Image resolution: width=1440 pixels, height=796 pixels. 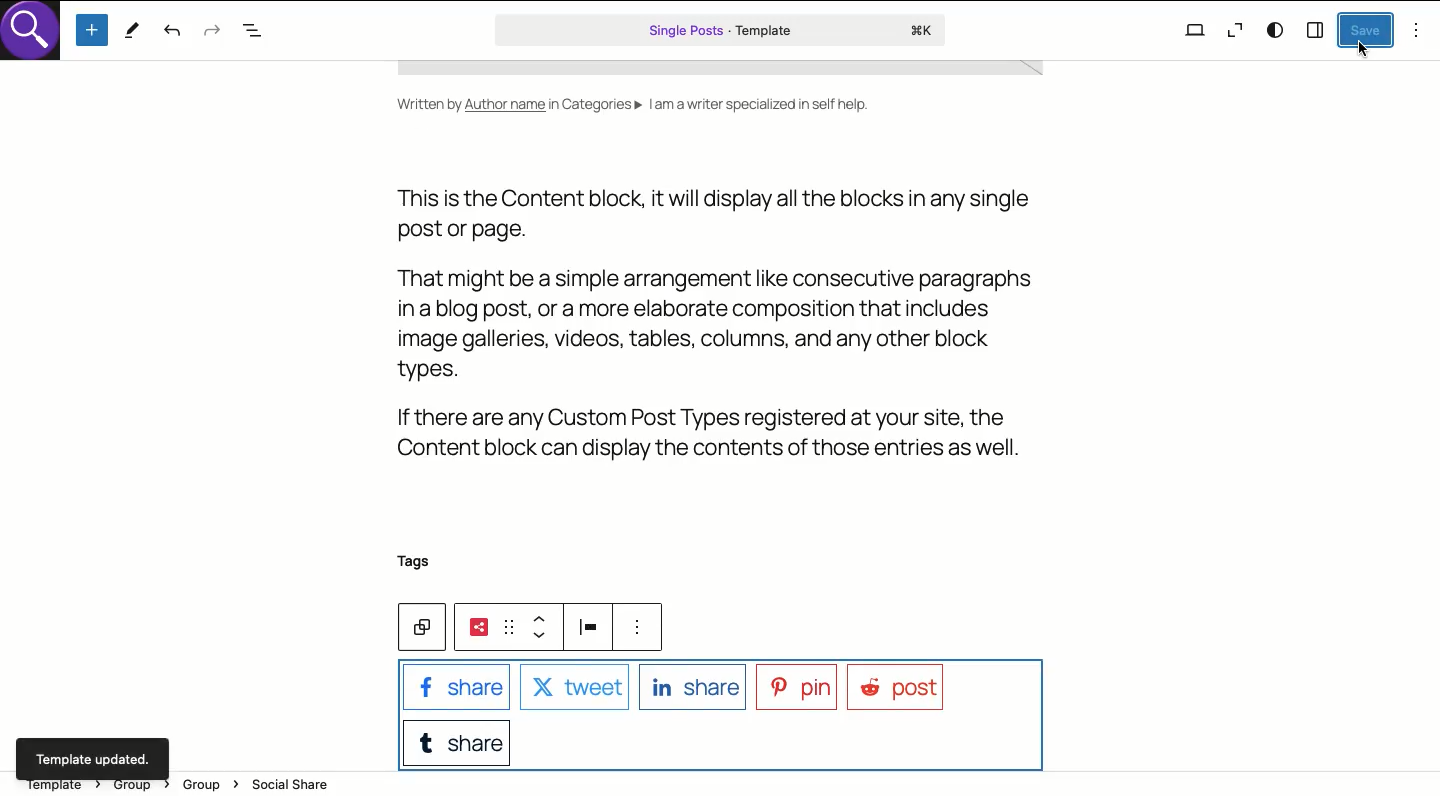 I want to click on Pinterest, so click(x=800, y=690).